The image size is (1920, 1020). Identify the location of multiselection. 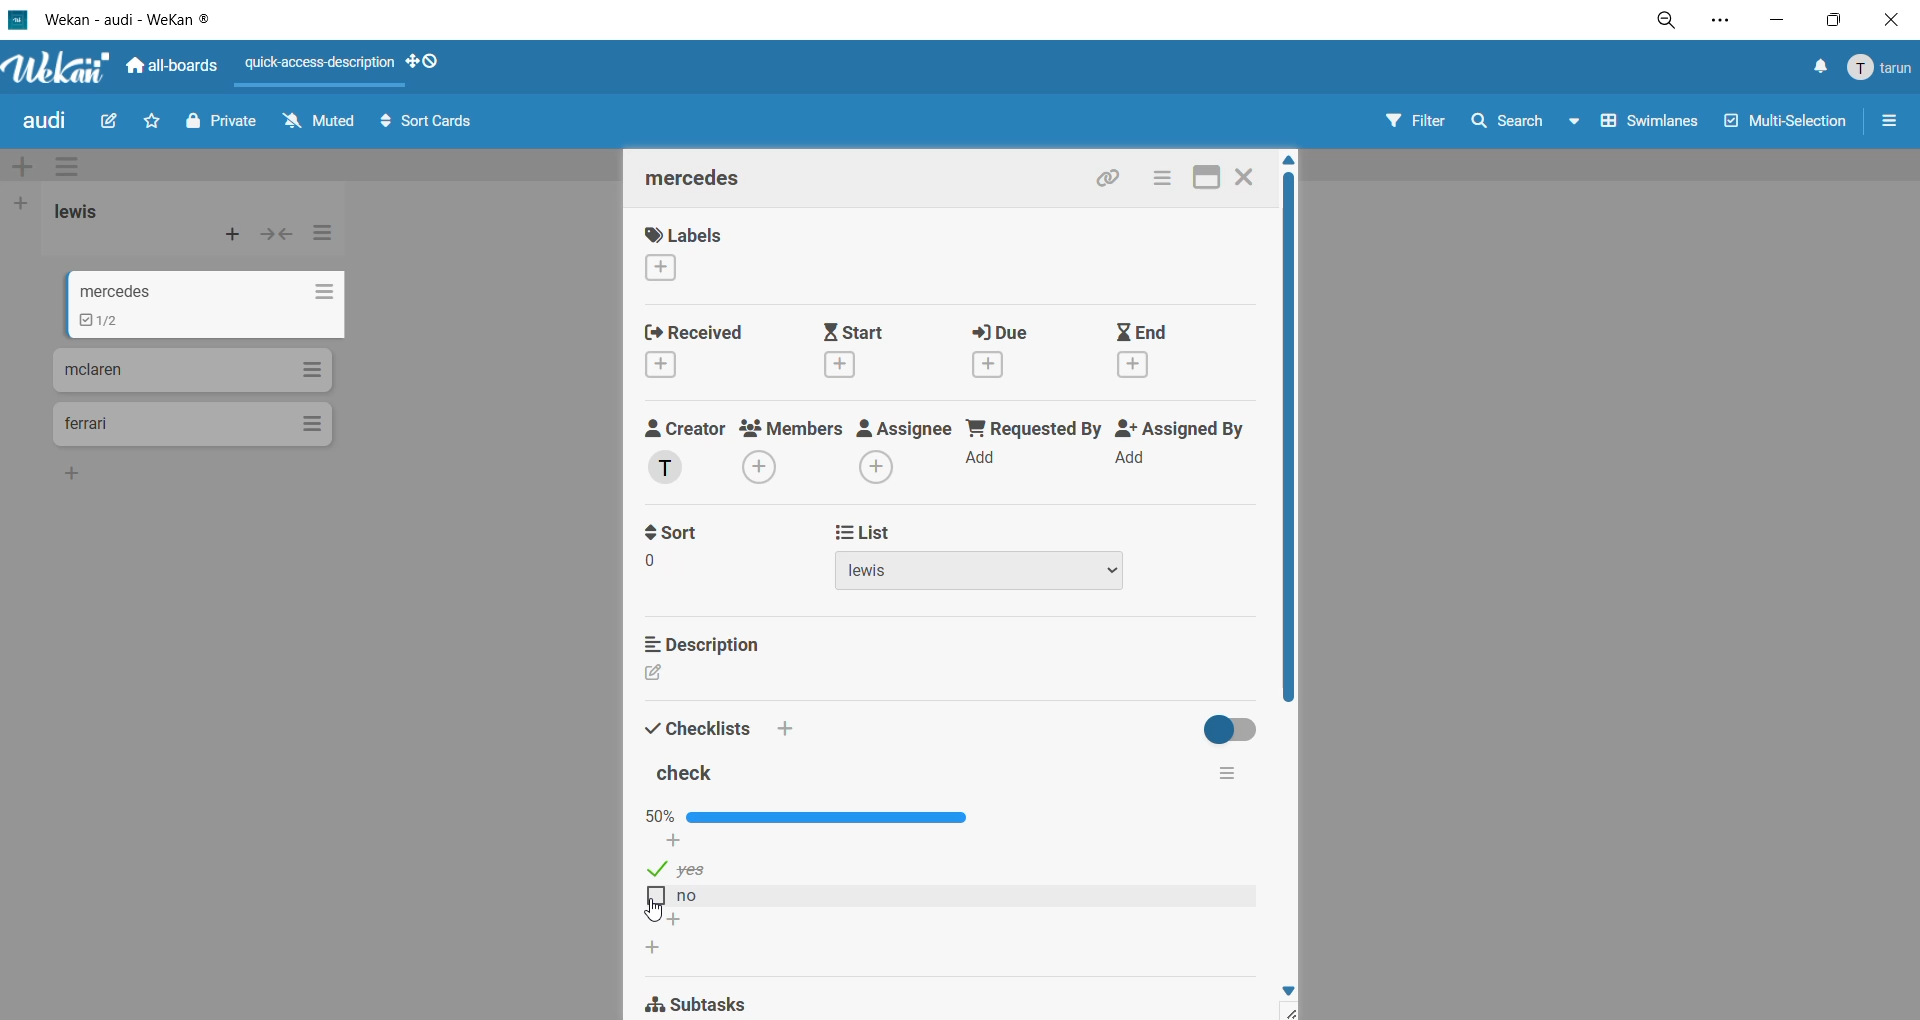
(1788, 125).